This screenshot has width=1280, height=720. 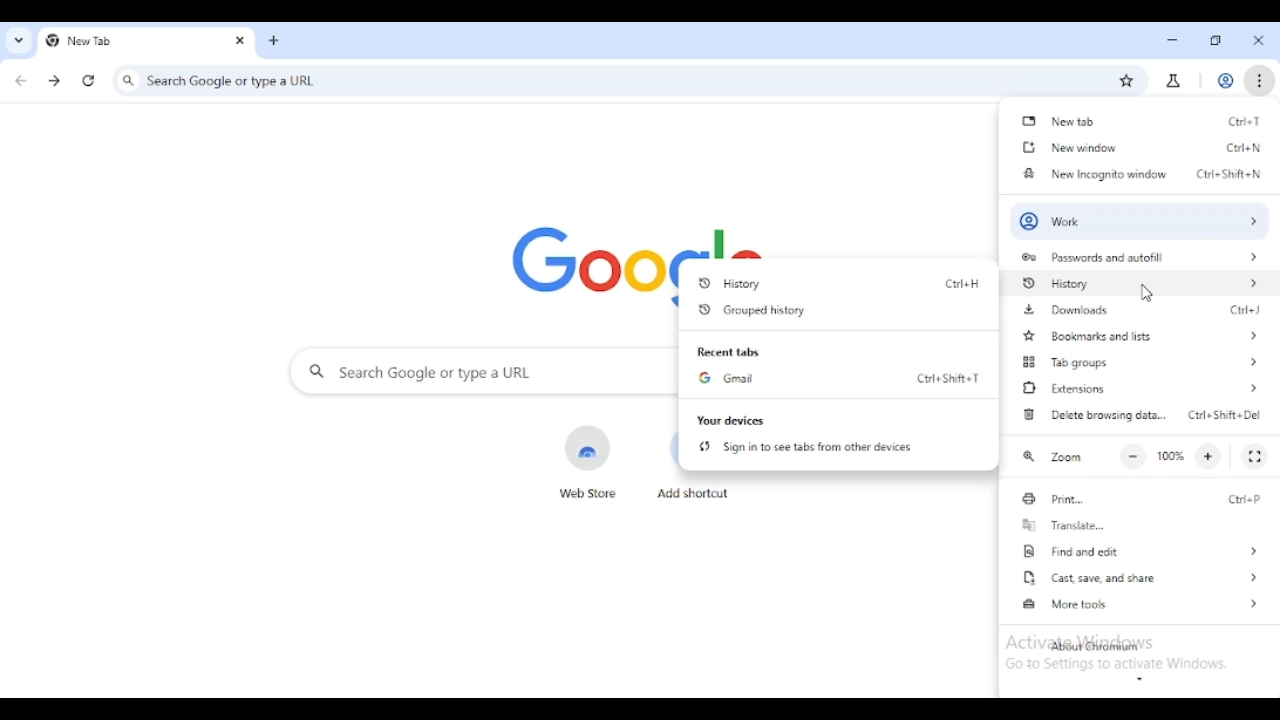 What do you see at coordinates (594, 80) in the screenshot?
I see `search google or type a URL` at bounding box center [594, 80].